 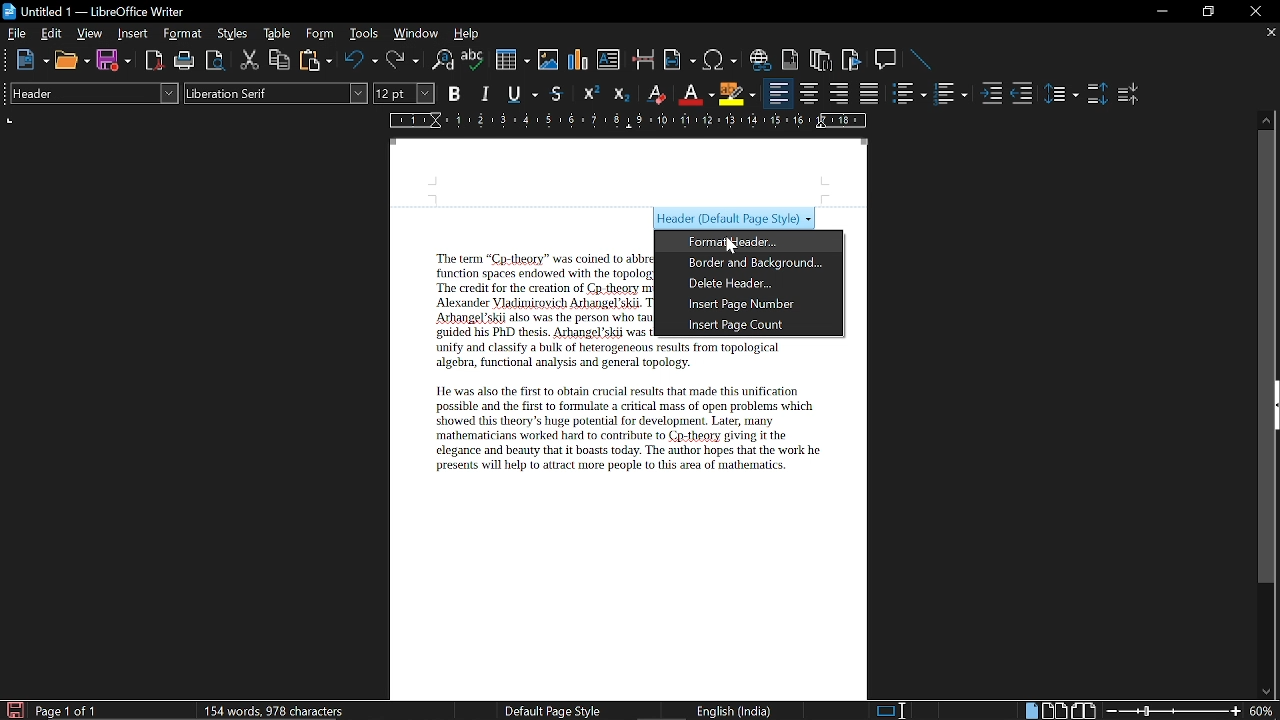 I want to click on Insert field, so click(x=680, y=61).